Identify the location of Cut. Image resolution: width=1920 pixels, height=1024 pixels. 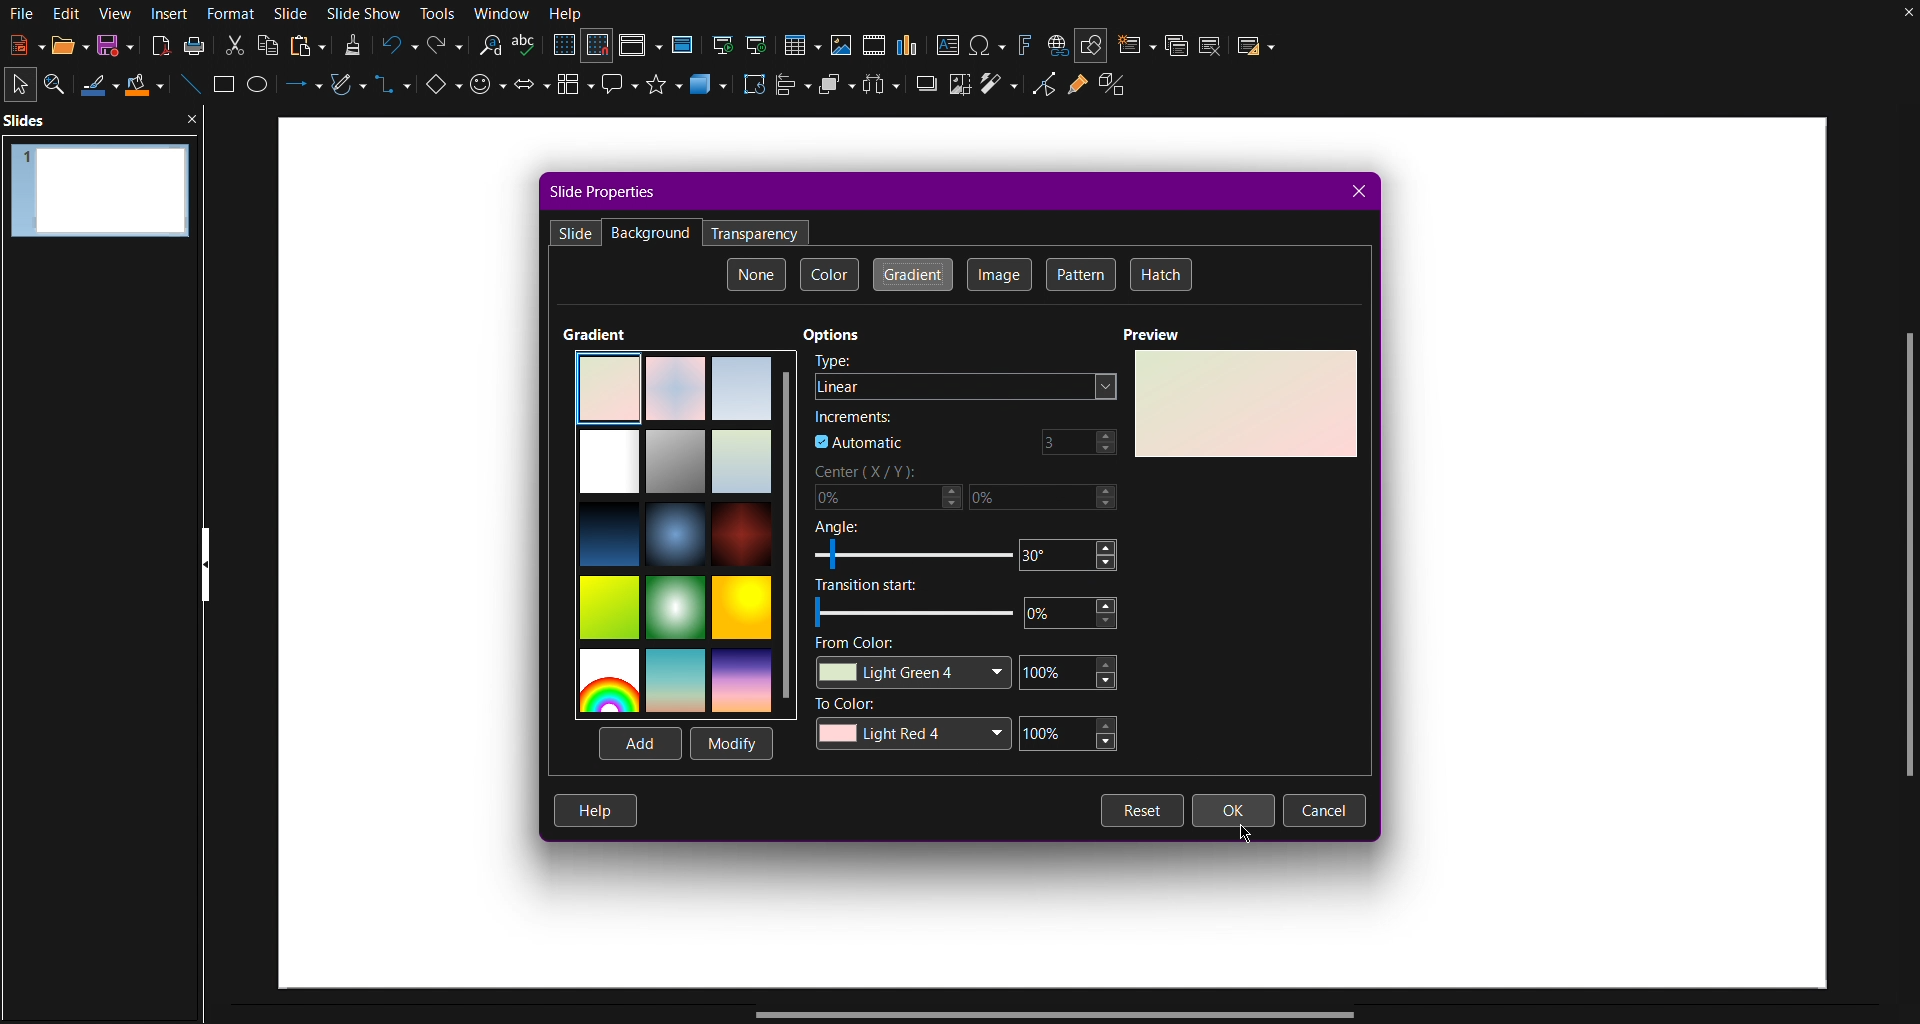
(232, 44).